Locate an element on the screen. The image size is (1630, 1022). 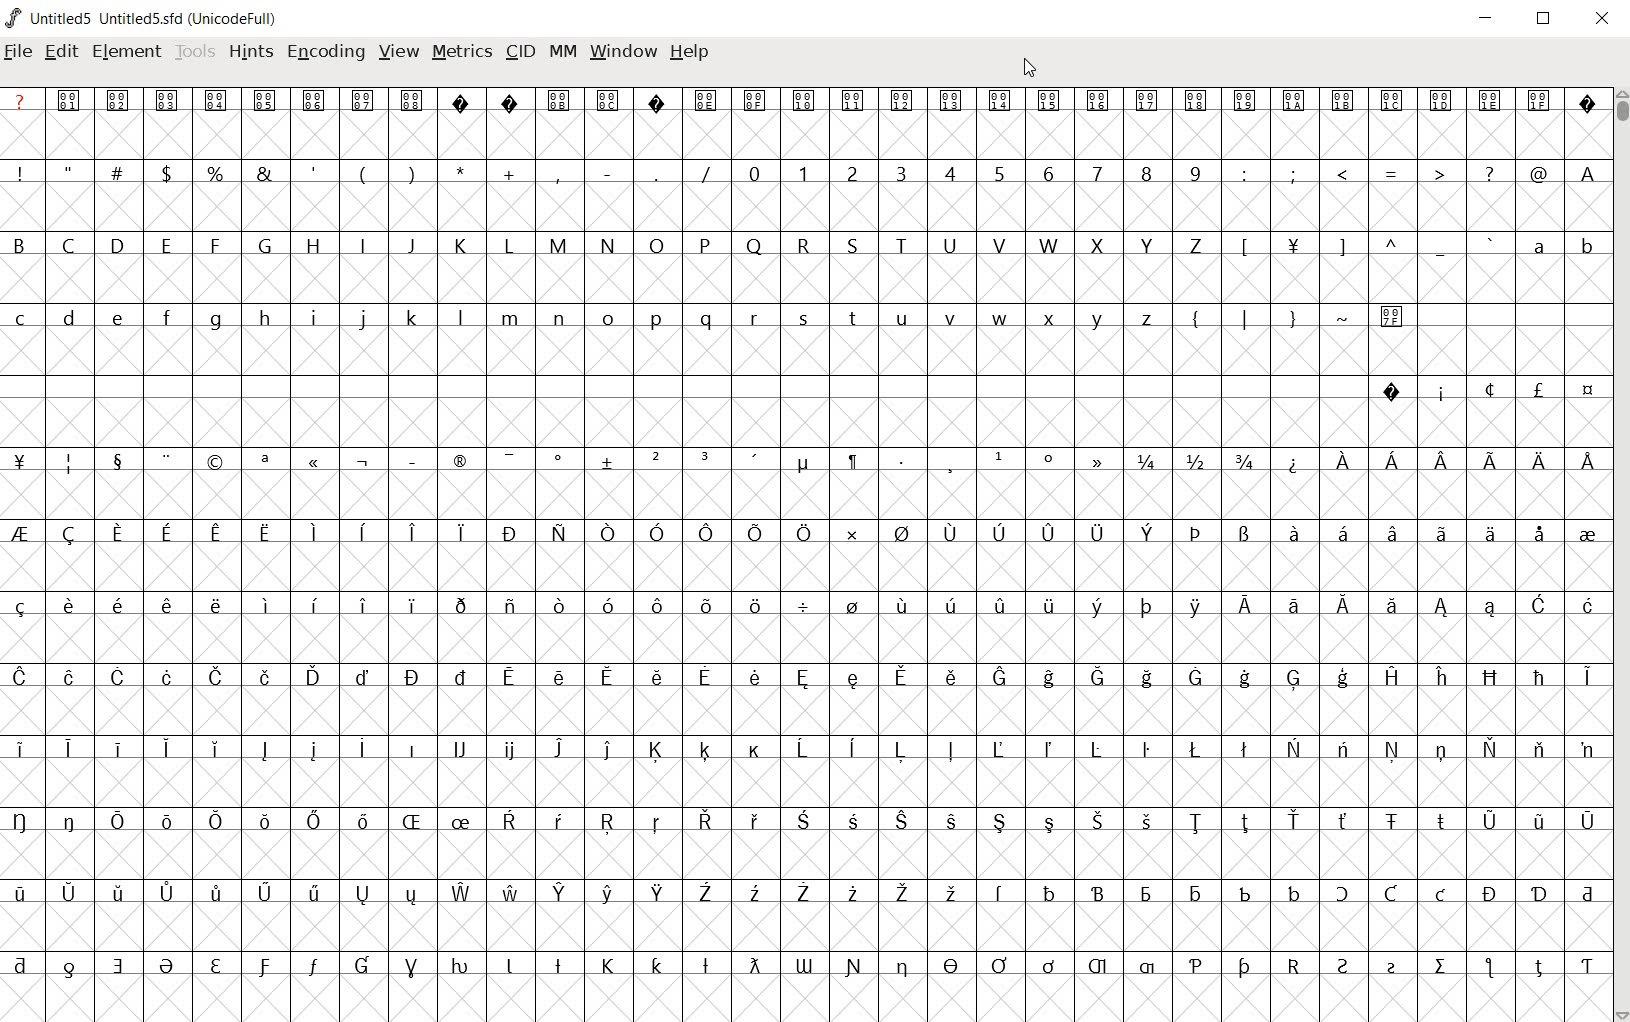
Symbol is located at coordinates (120, 101).